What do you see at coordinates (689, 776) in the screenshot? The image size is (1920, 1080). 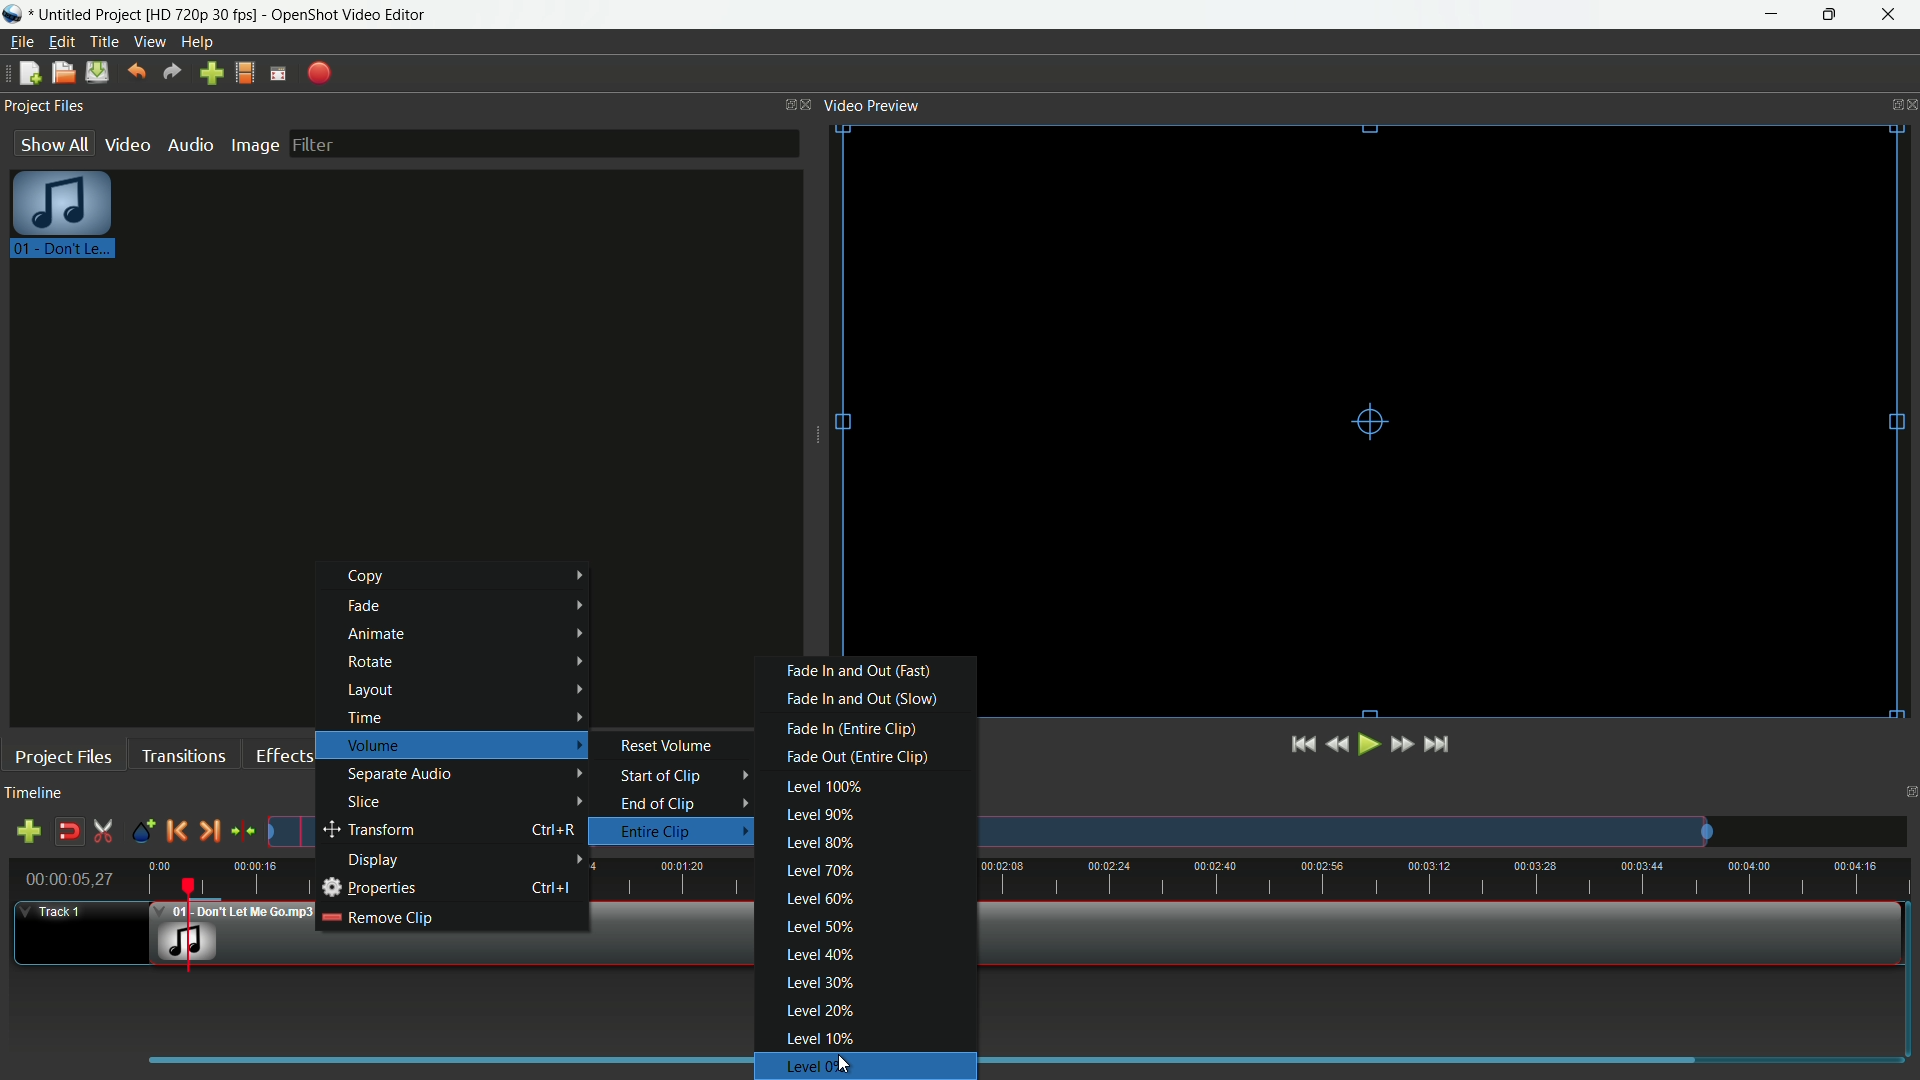 I see `start of clip` at bounding box center [689, 776].